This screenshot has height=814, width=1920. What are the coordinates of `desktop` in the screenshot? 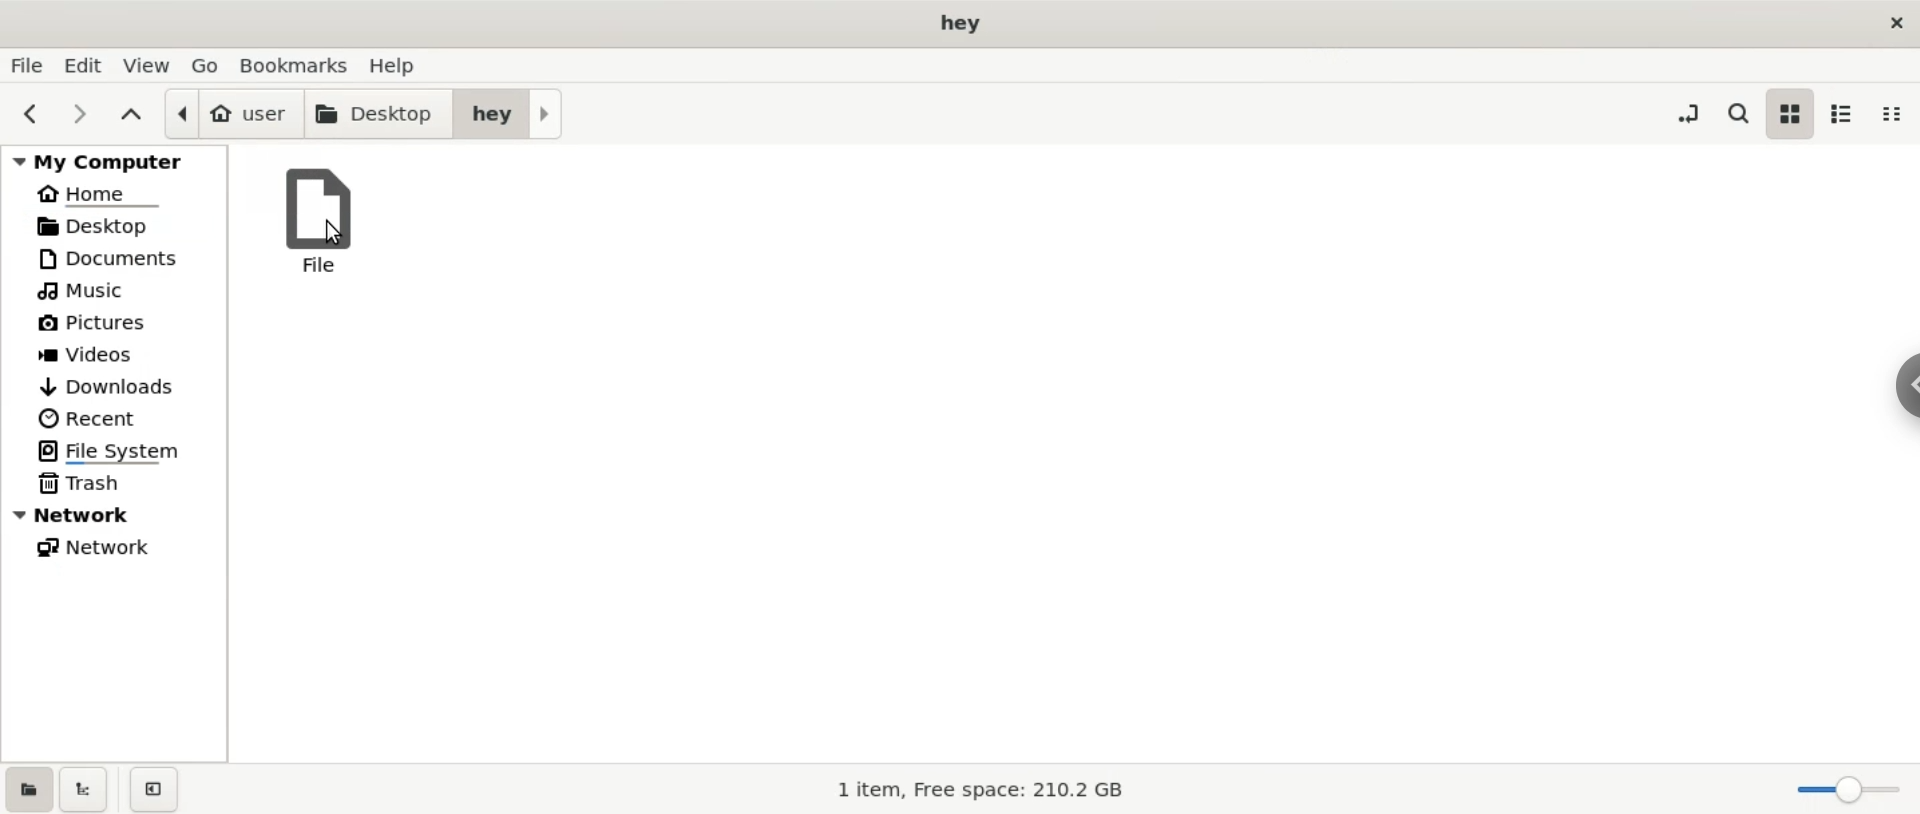 It's located at (372, 114).